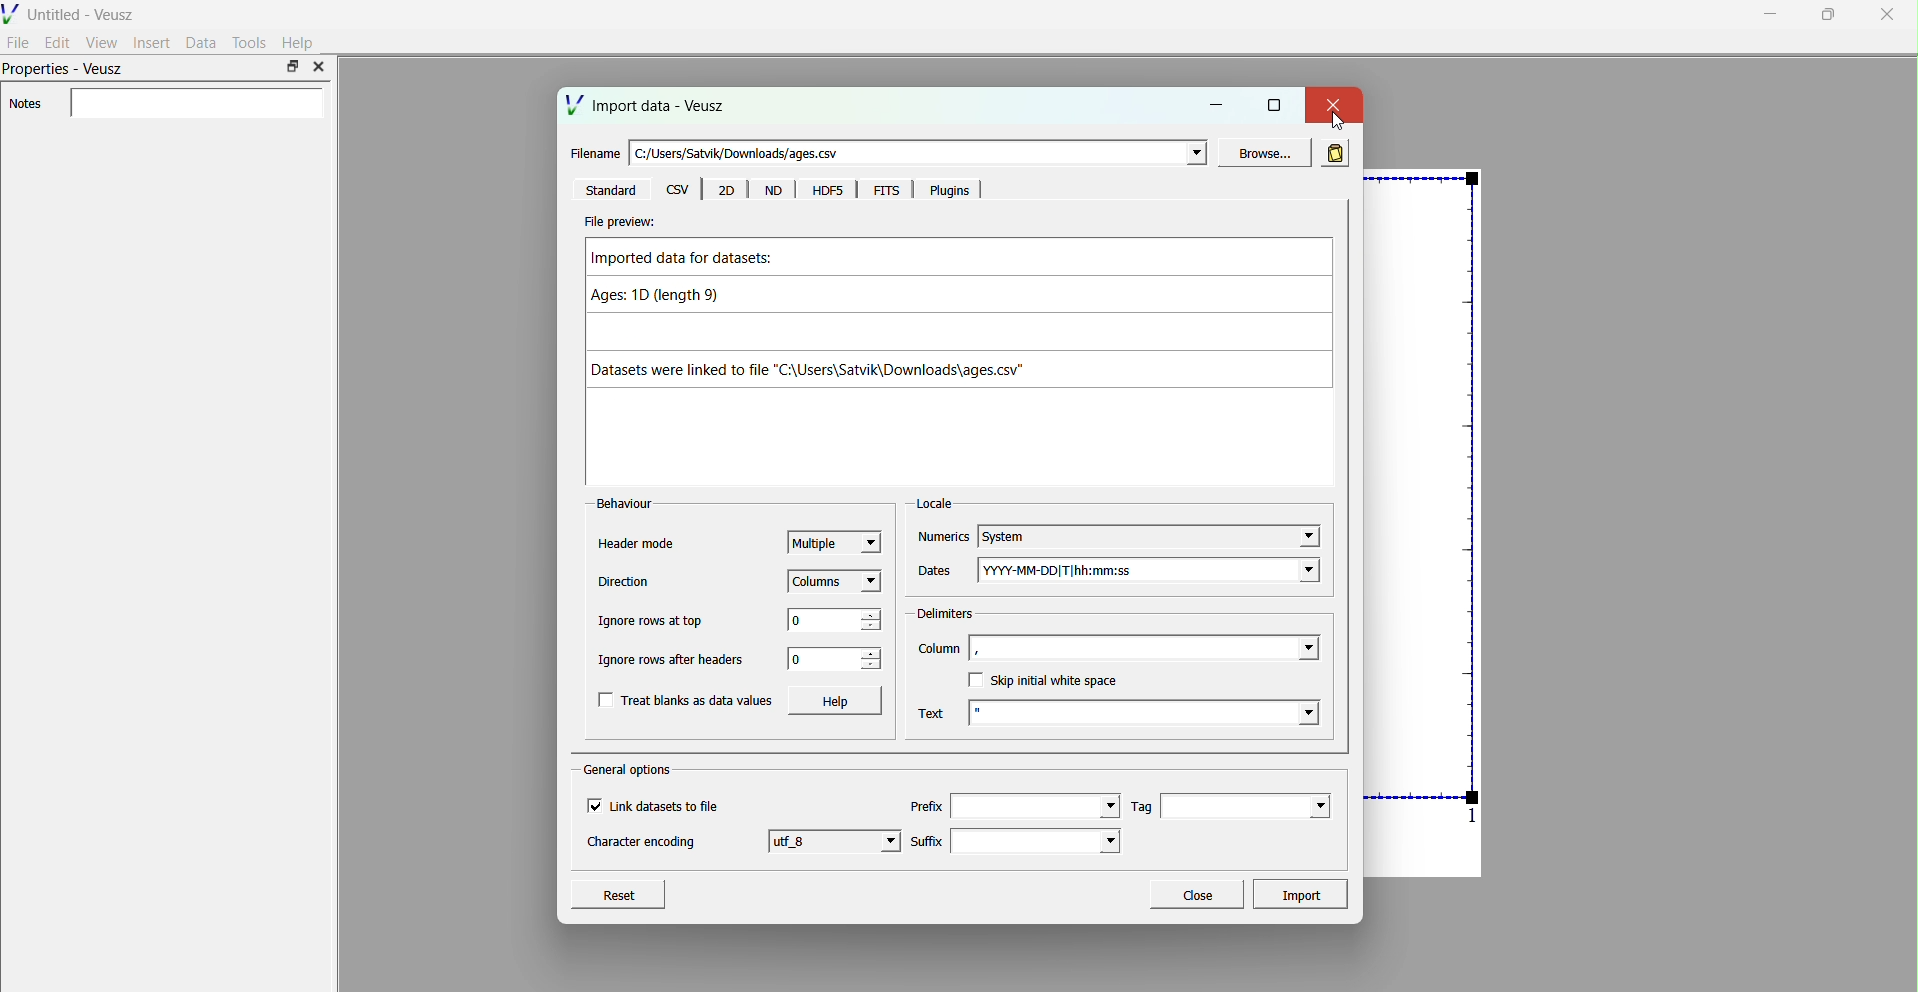 This screenshot has width=1918, height=992. Describe the element at coordinates (1332, 103) in the screenshot. I see `close` at that location.